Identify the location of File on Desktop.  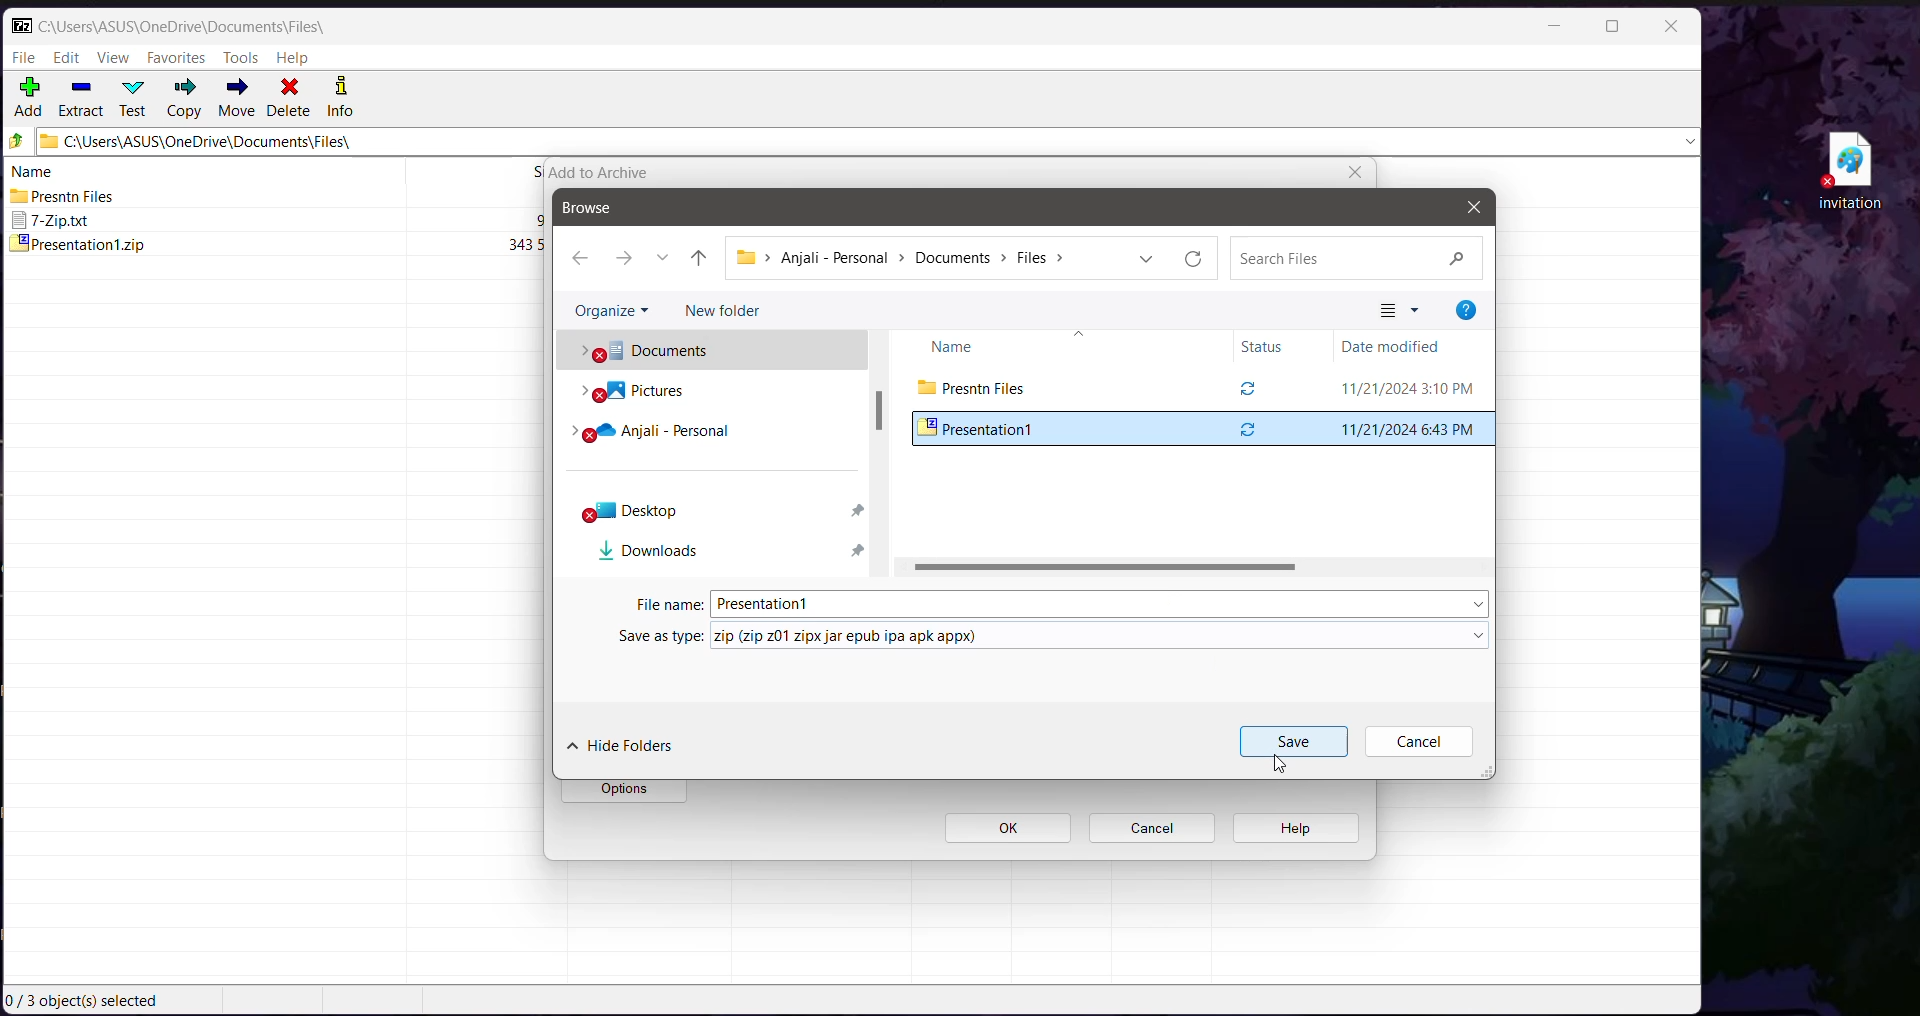
(1846, 171).